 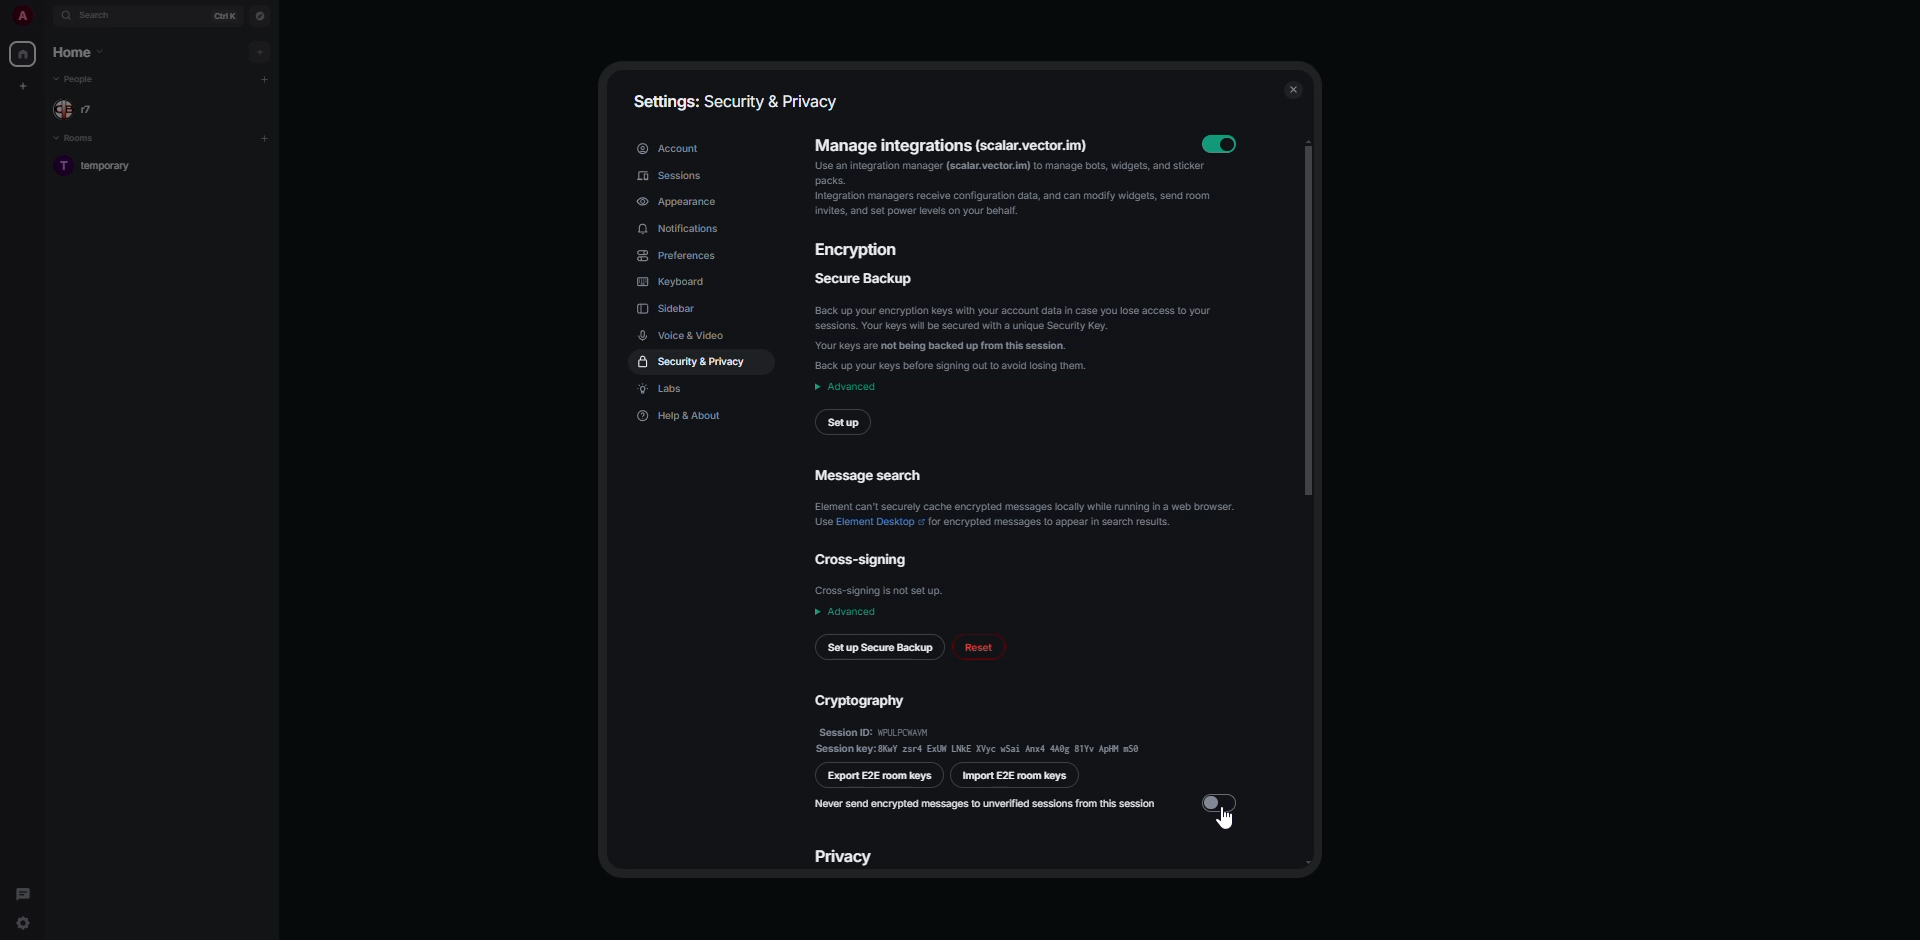 I want to click on sessions, so click(x=674, y=177).